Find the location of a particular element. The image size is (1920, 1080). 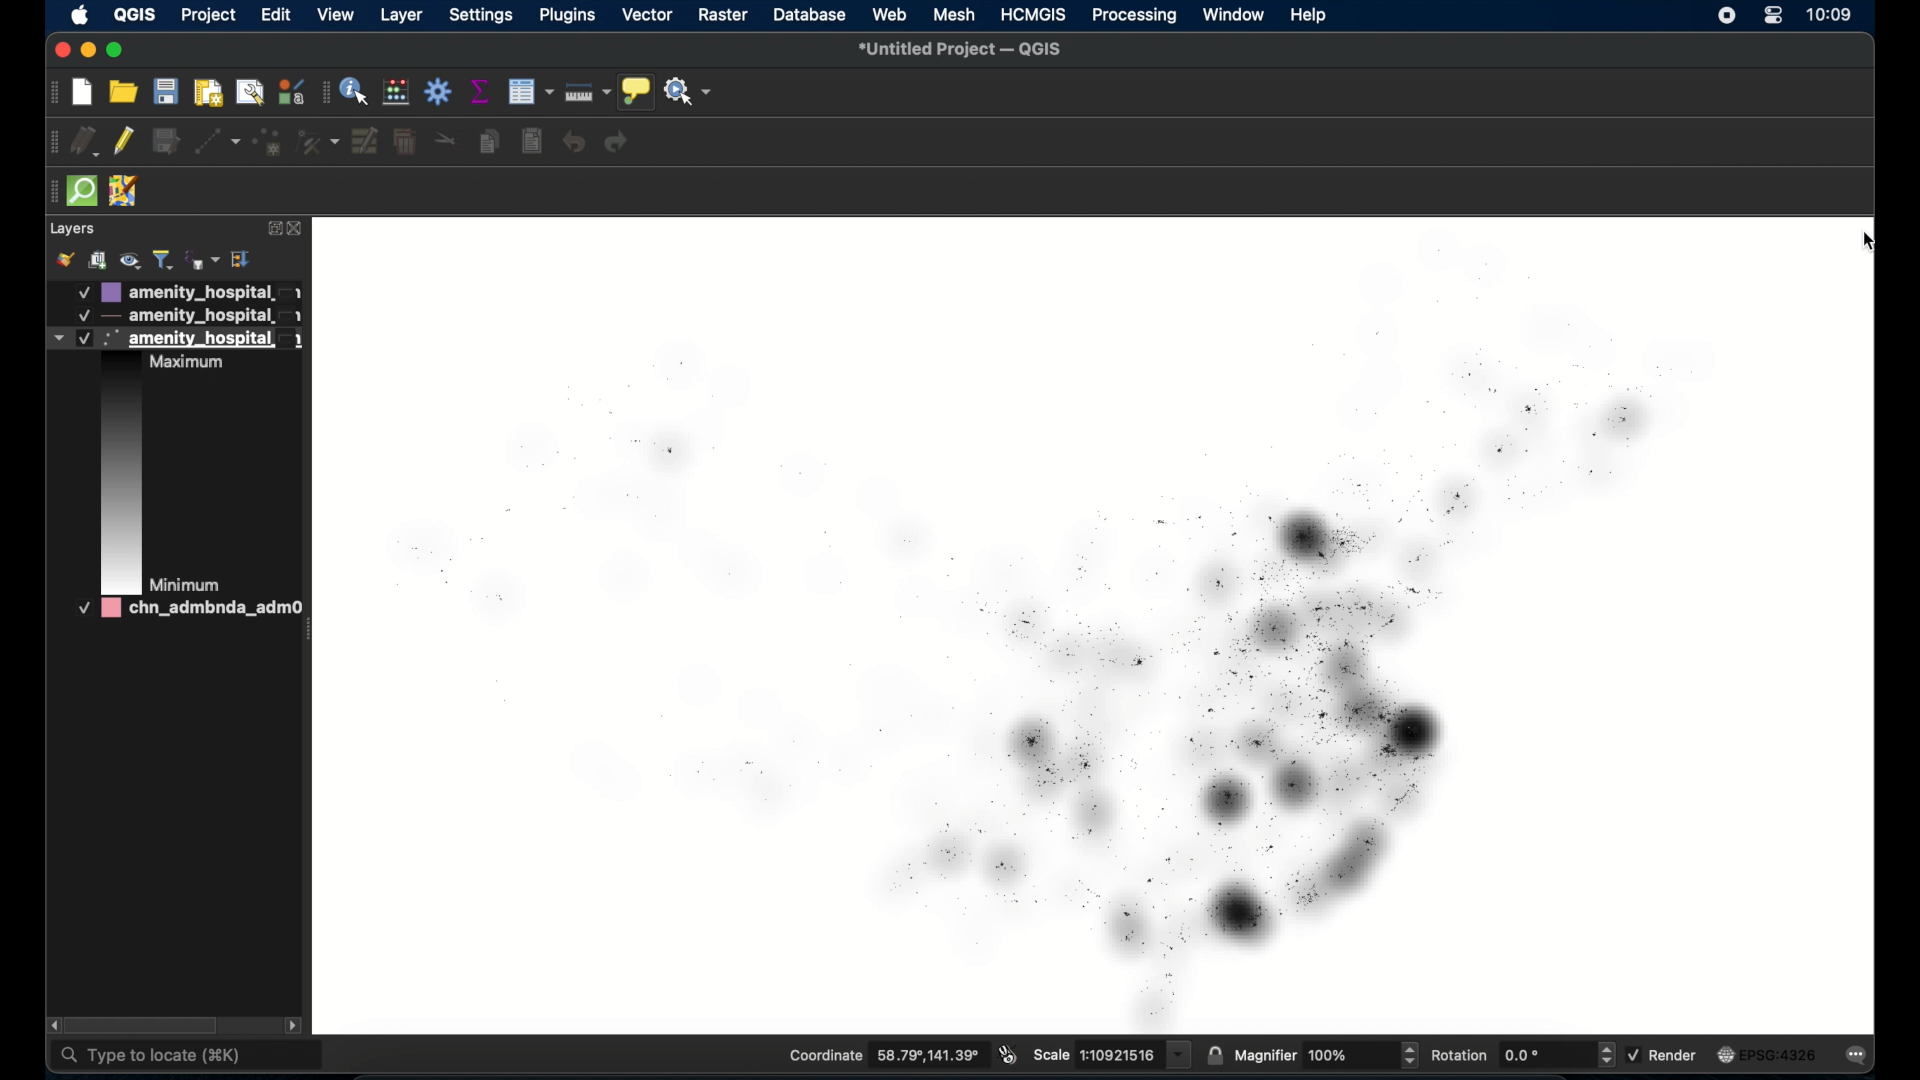

heat map is located at coordinates (1093, 625).